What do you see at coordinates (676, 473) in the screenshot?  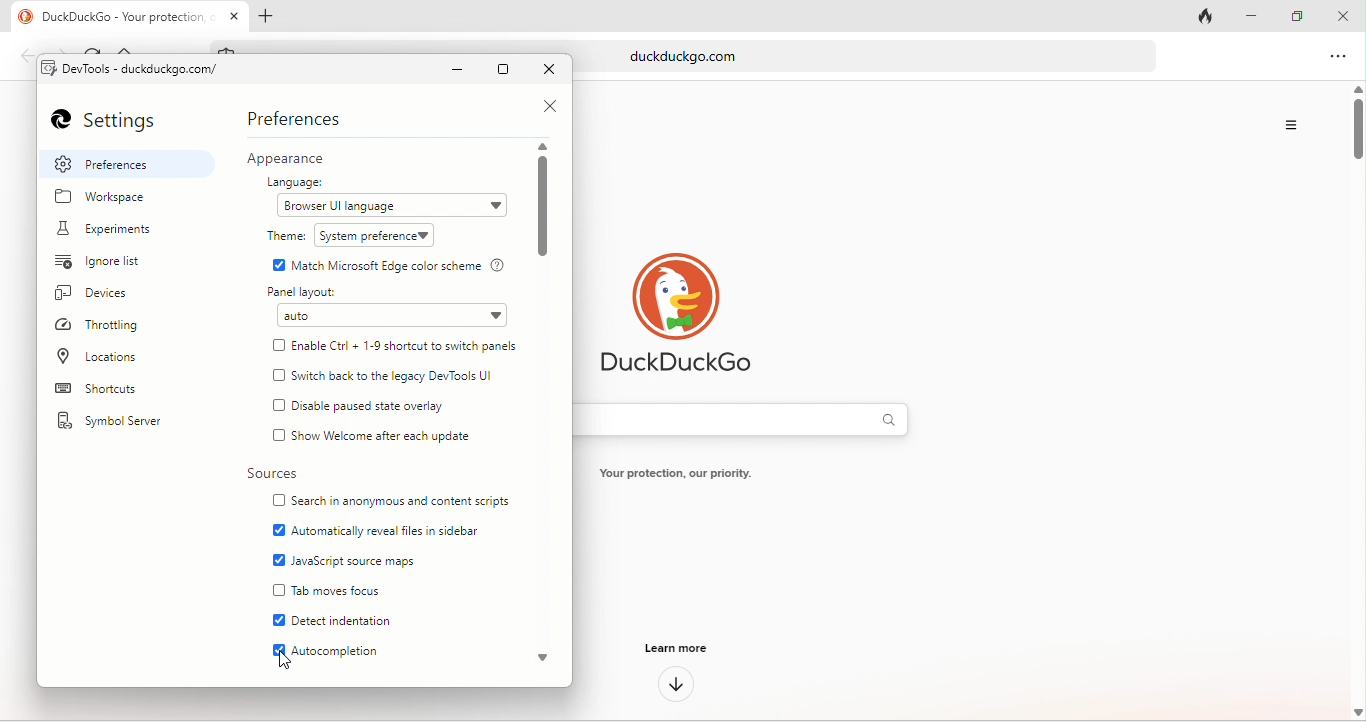 I see `Your protection, out priority` at bounding box center [676, 473].